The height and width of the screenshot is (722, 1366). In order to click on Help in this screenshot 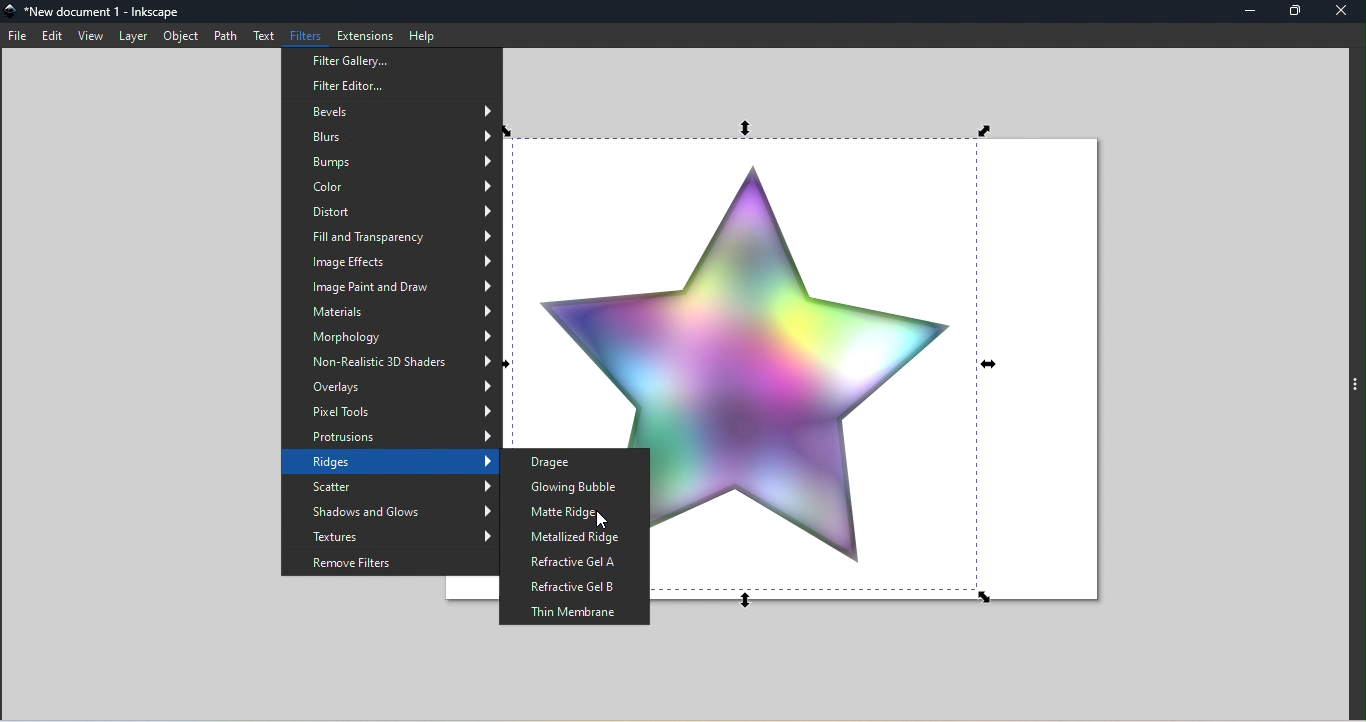, I will do `click(424, 34)`.